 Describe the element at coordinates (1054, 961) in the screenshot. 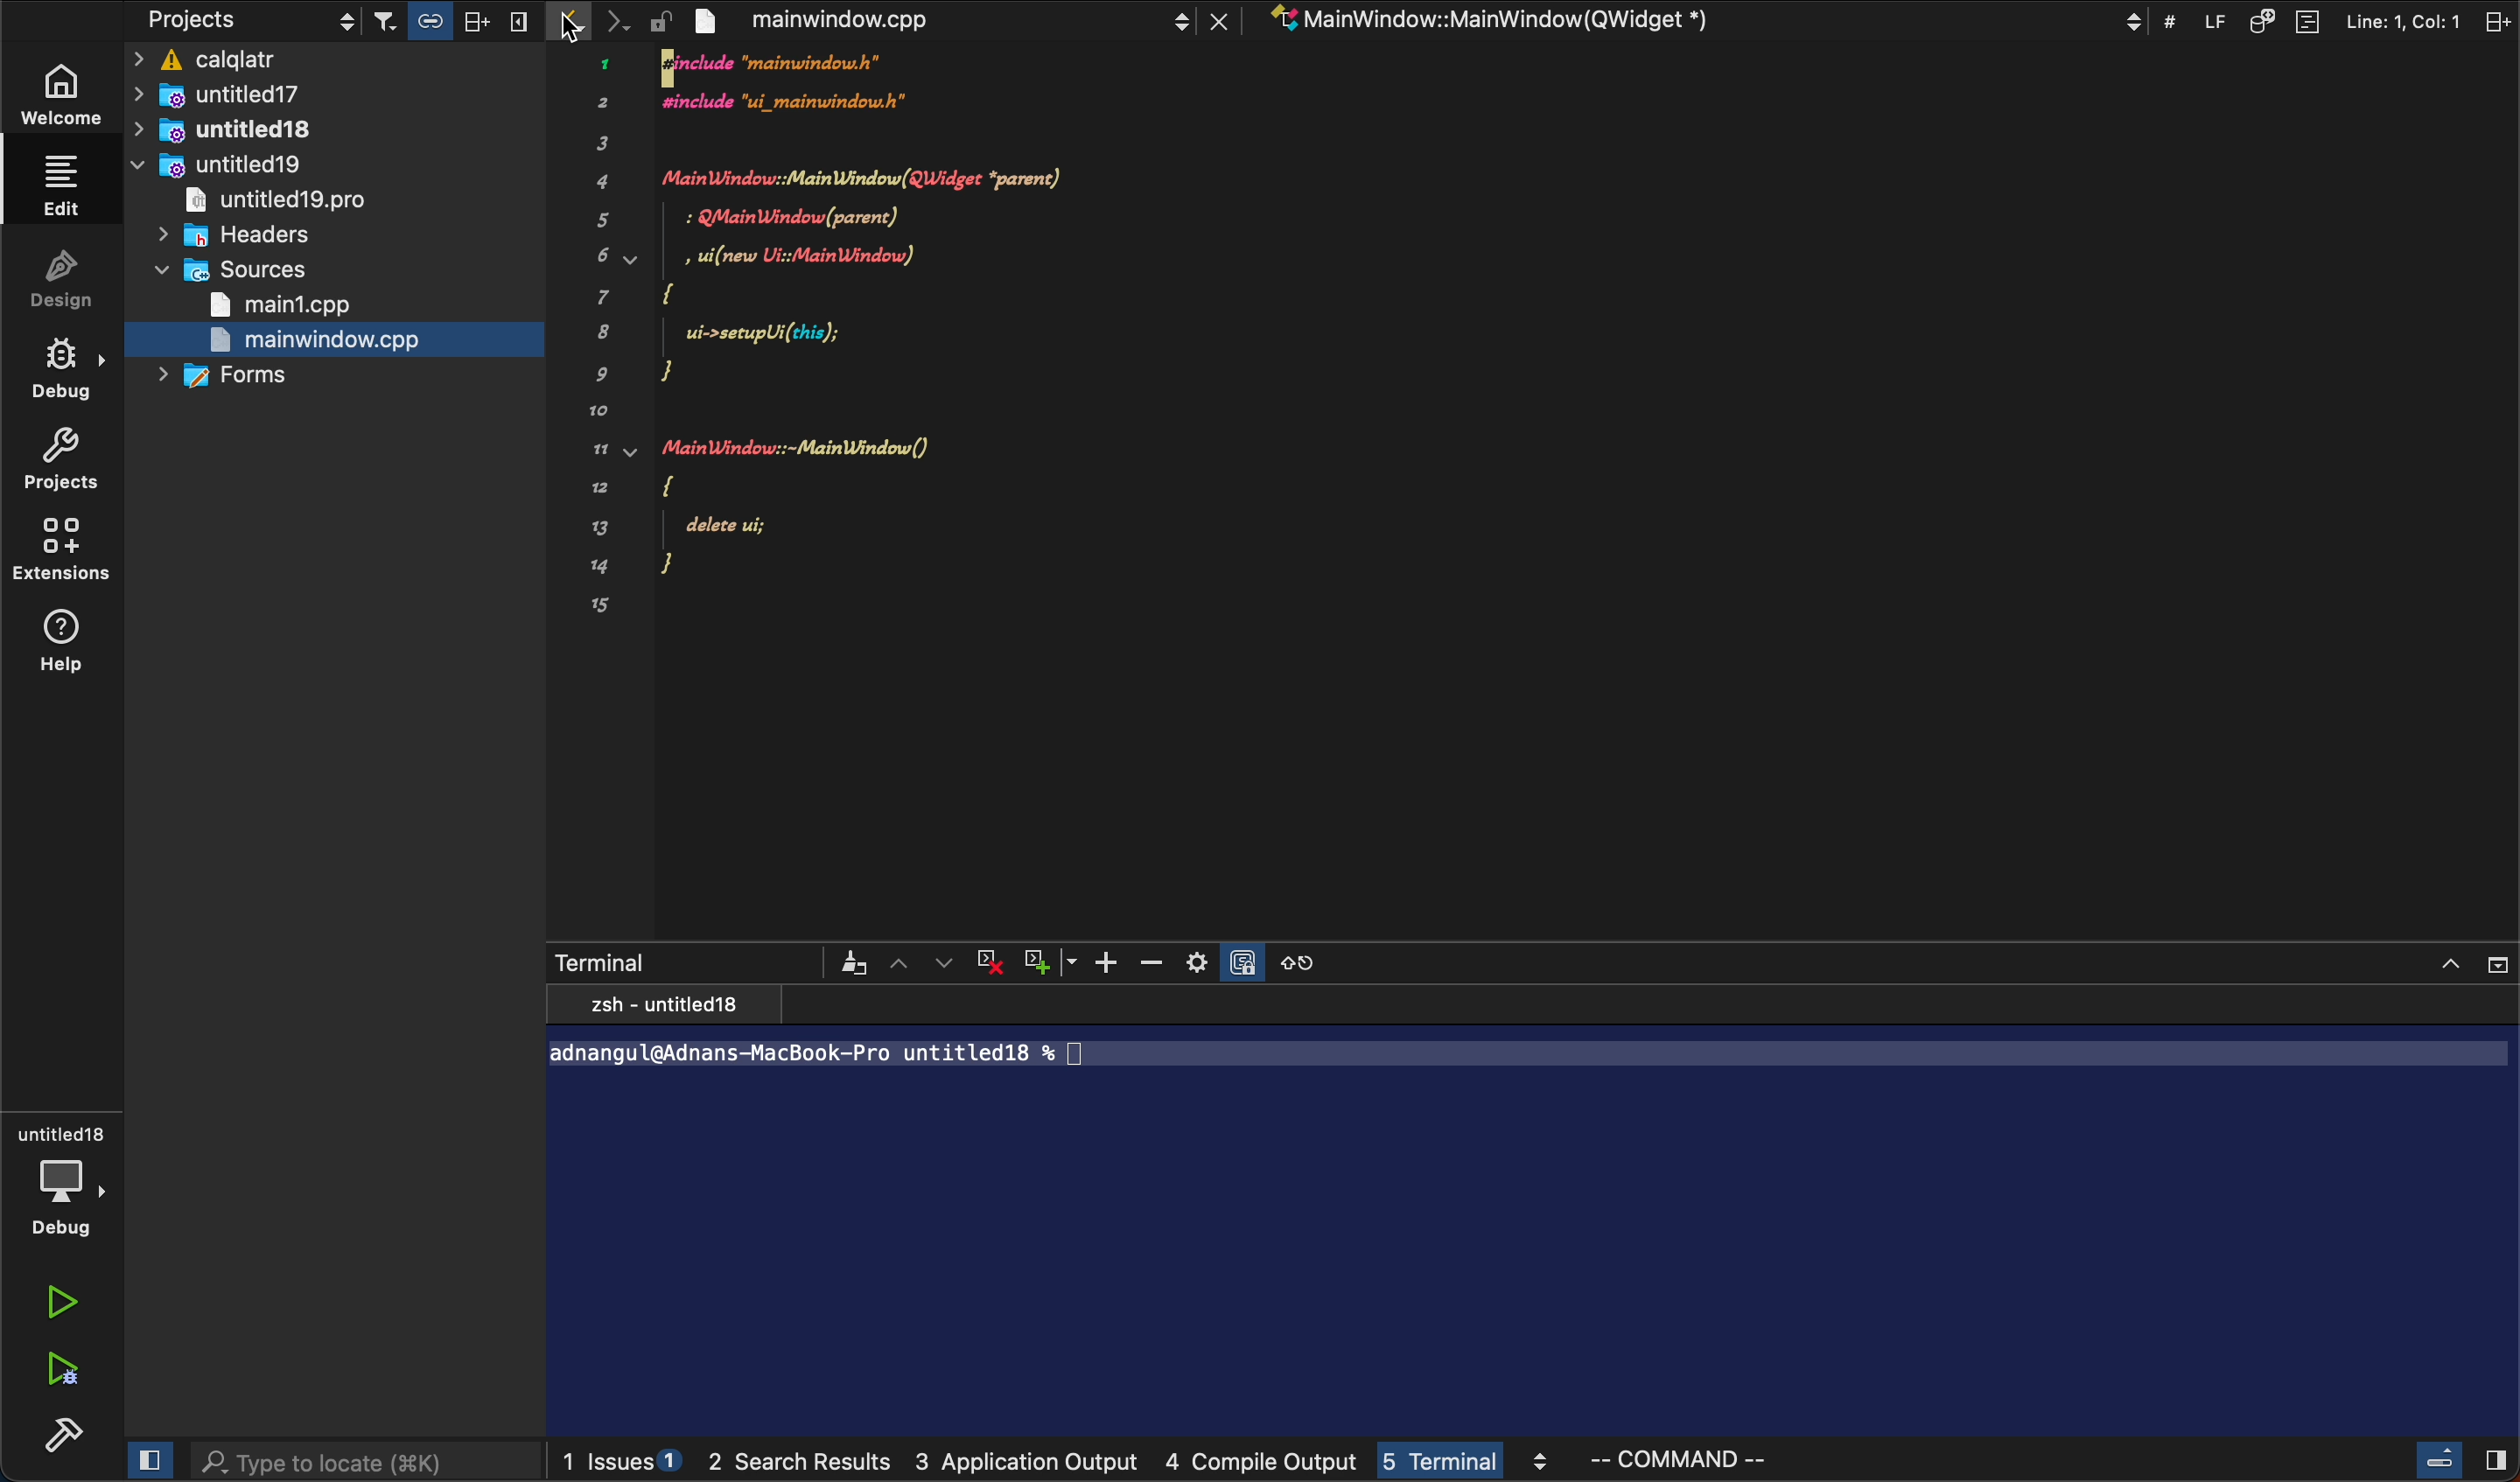

I see `plus` at that location.